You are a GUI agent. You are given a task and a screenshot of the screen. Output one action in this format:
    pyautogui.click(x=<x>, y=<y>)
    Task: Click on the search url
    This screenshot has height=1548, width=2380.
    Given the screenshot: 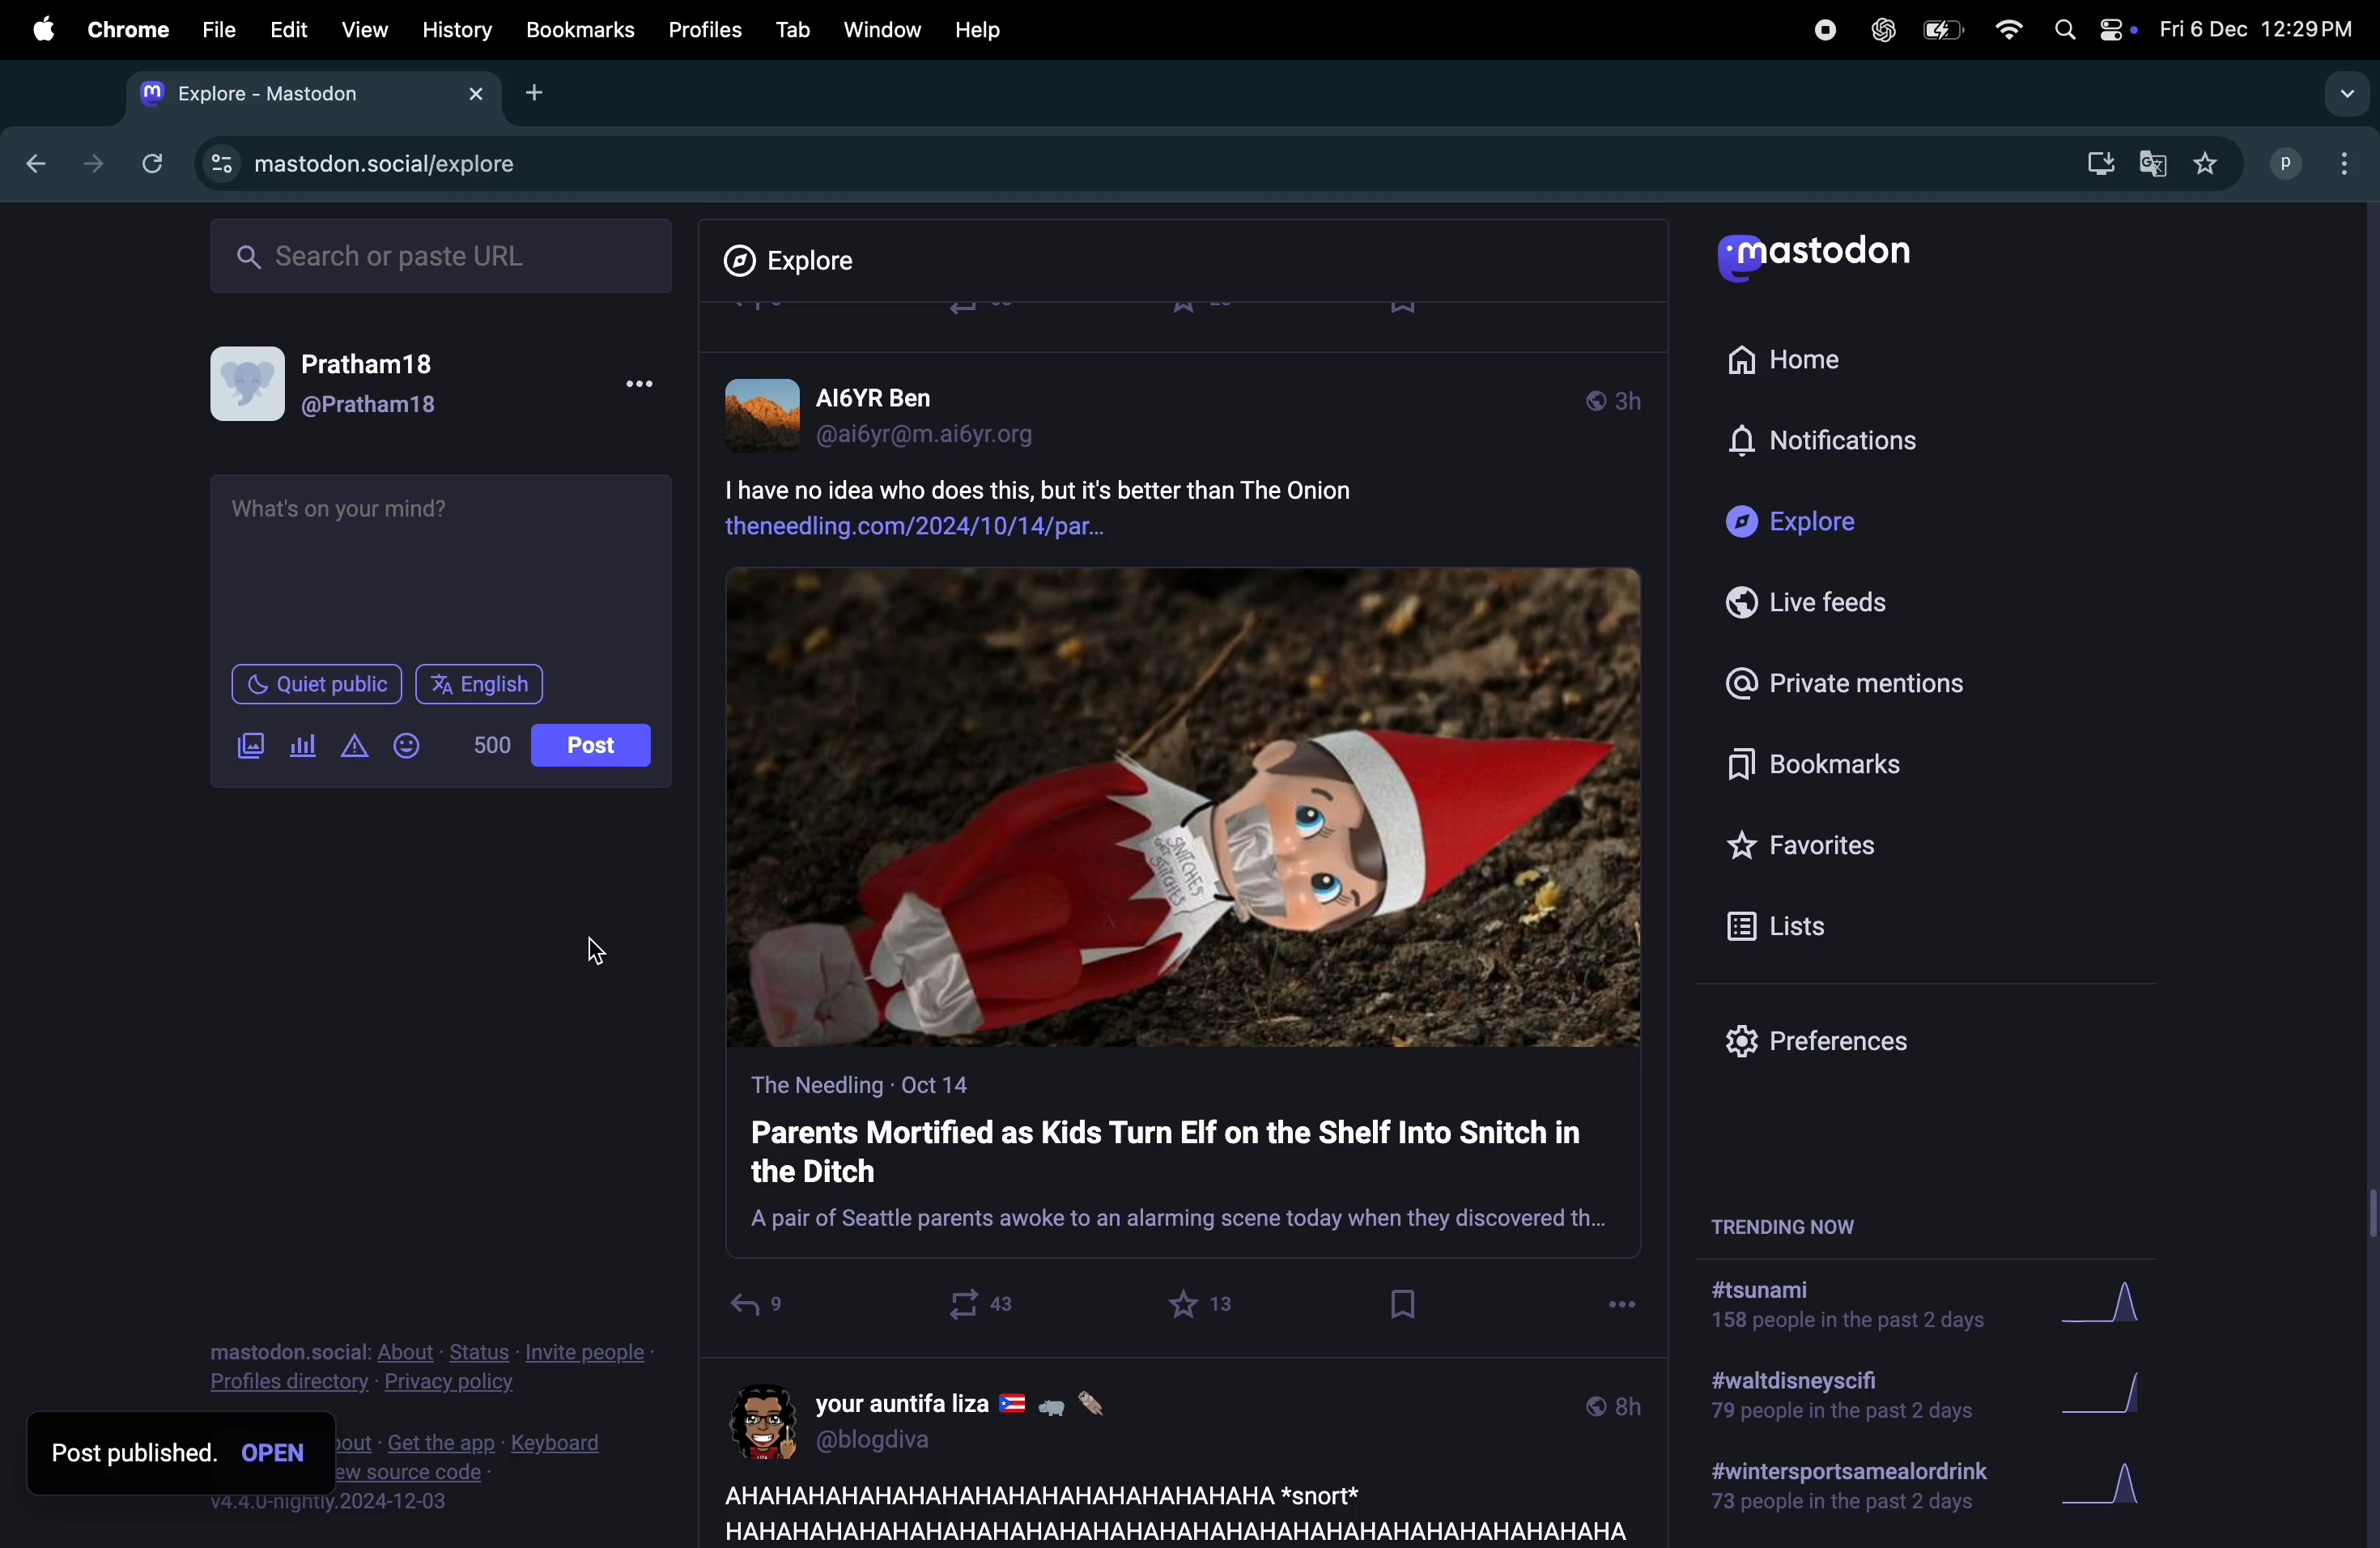 What is the action you would take?
    pyautogui.click(x=445, y=253)
    